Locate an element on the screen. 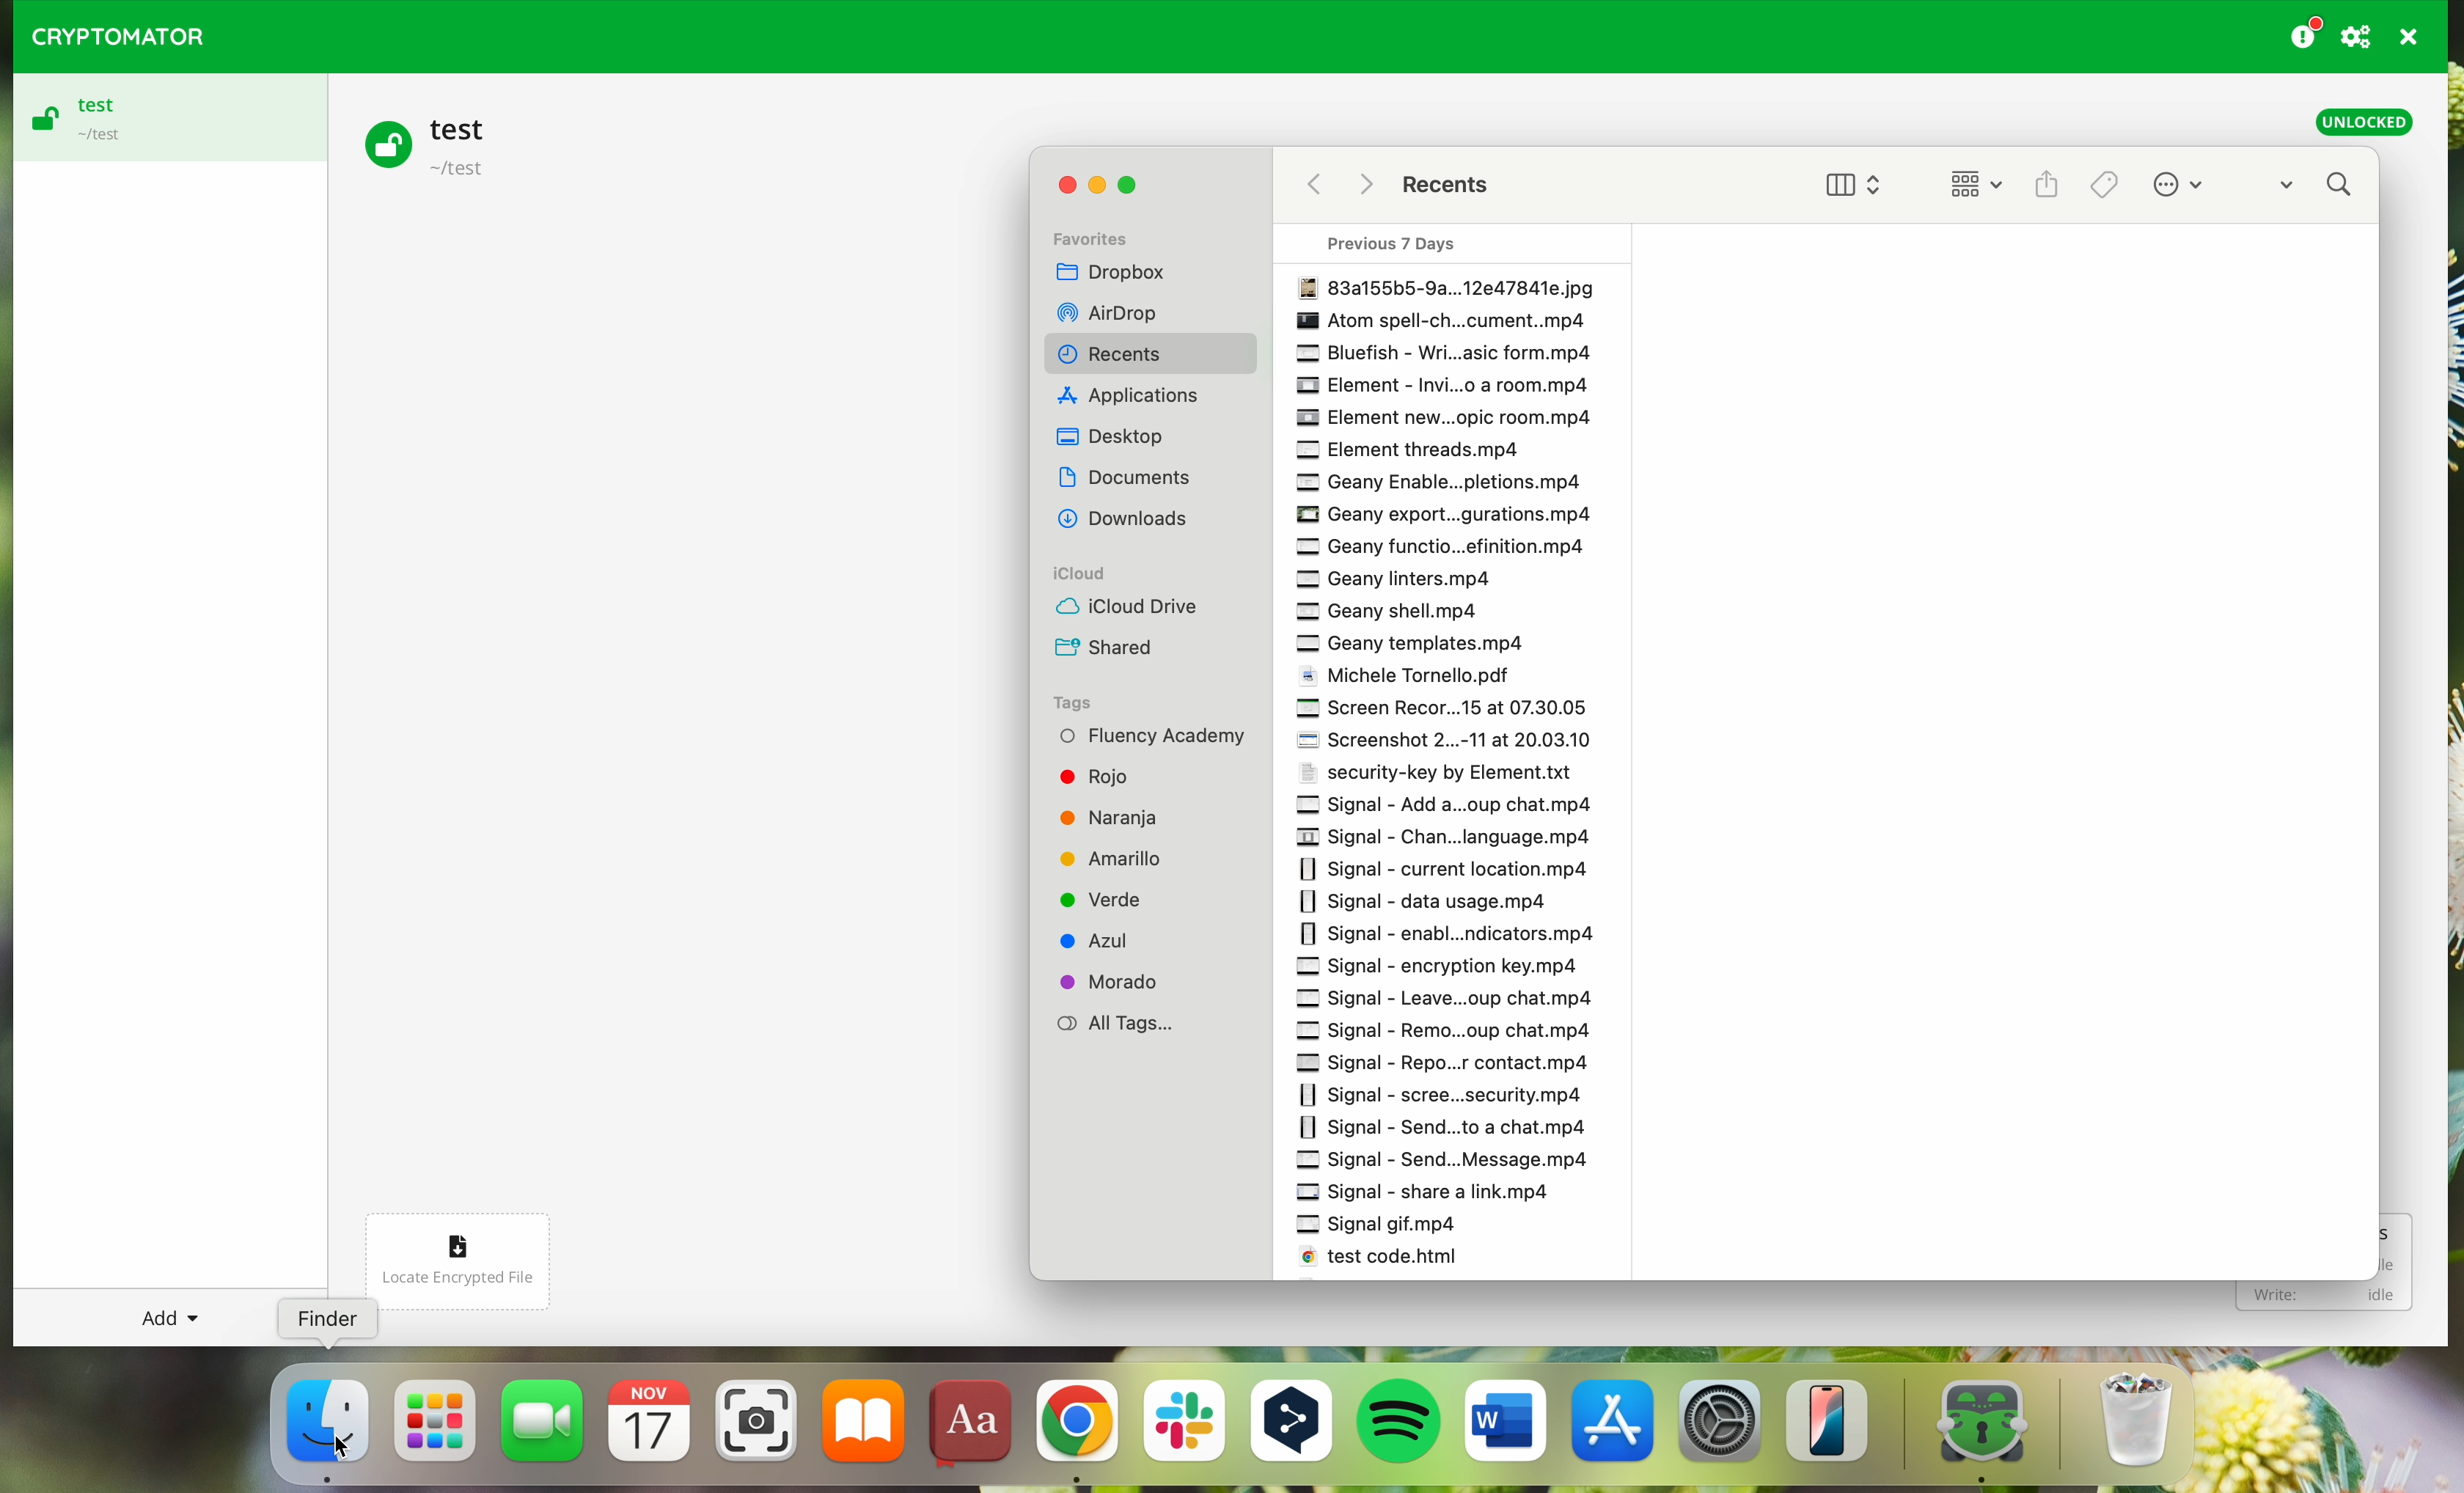 This screenshot has height=1493, width=2464. search is located at coordinates (2344, 187).